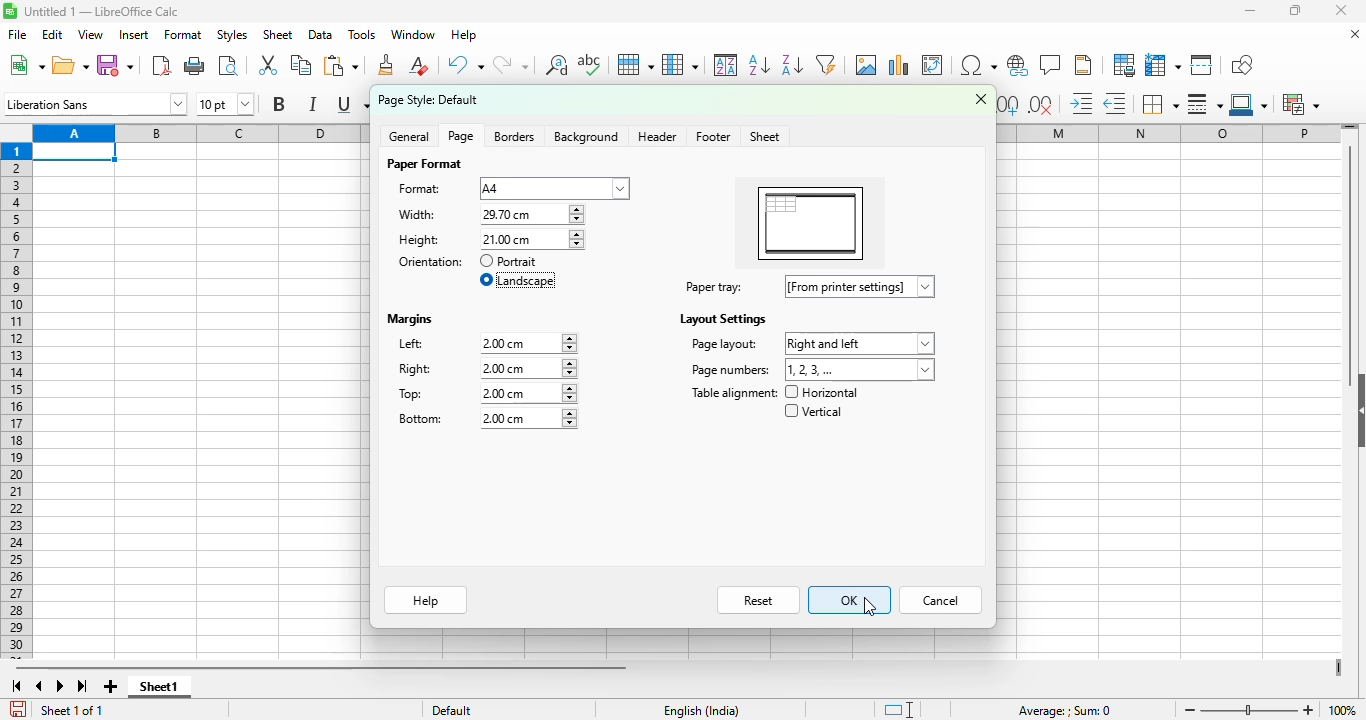 This screenshot has height=720, width=1366. What do you see at coordinates (17, 34) in the screenshot?
I see `file` at bounding box center [17, 34].